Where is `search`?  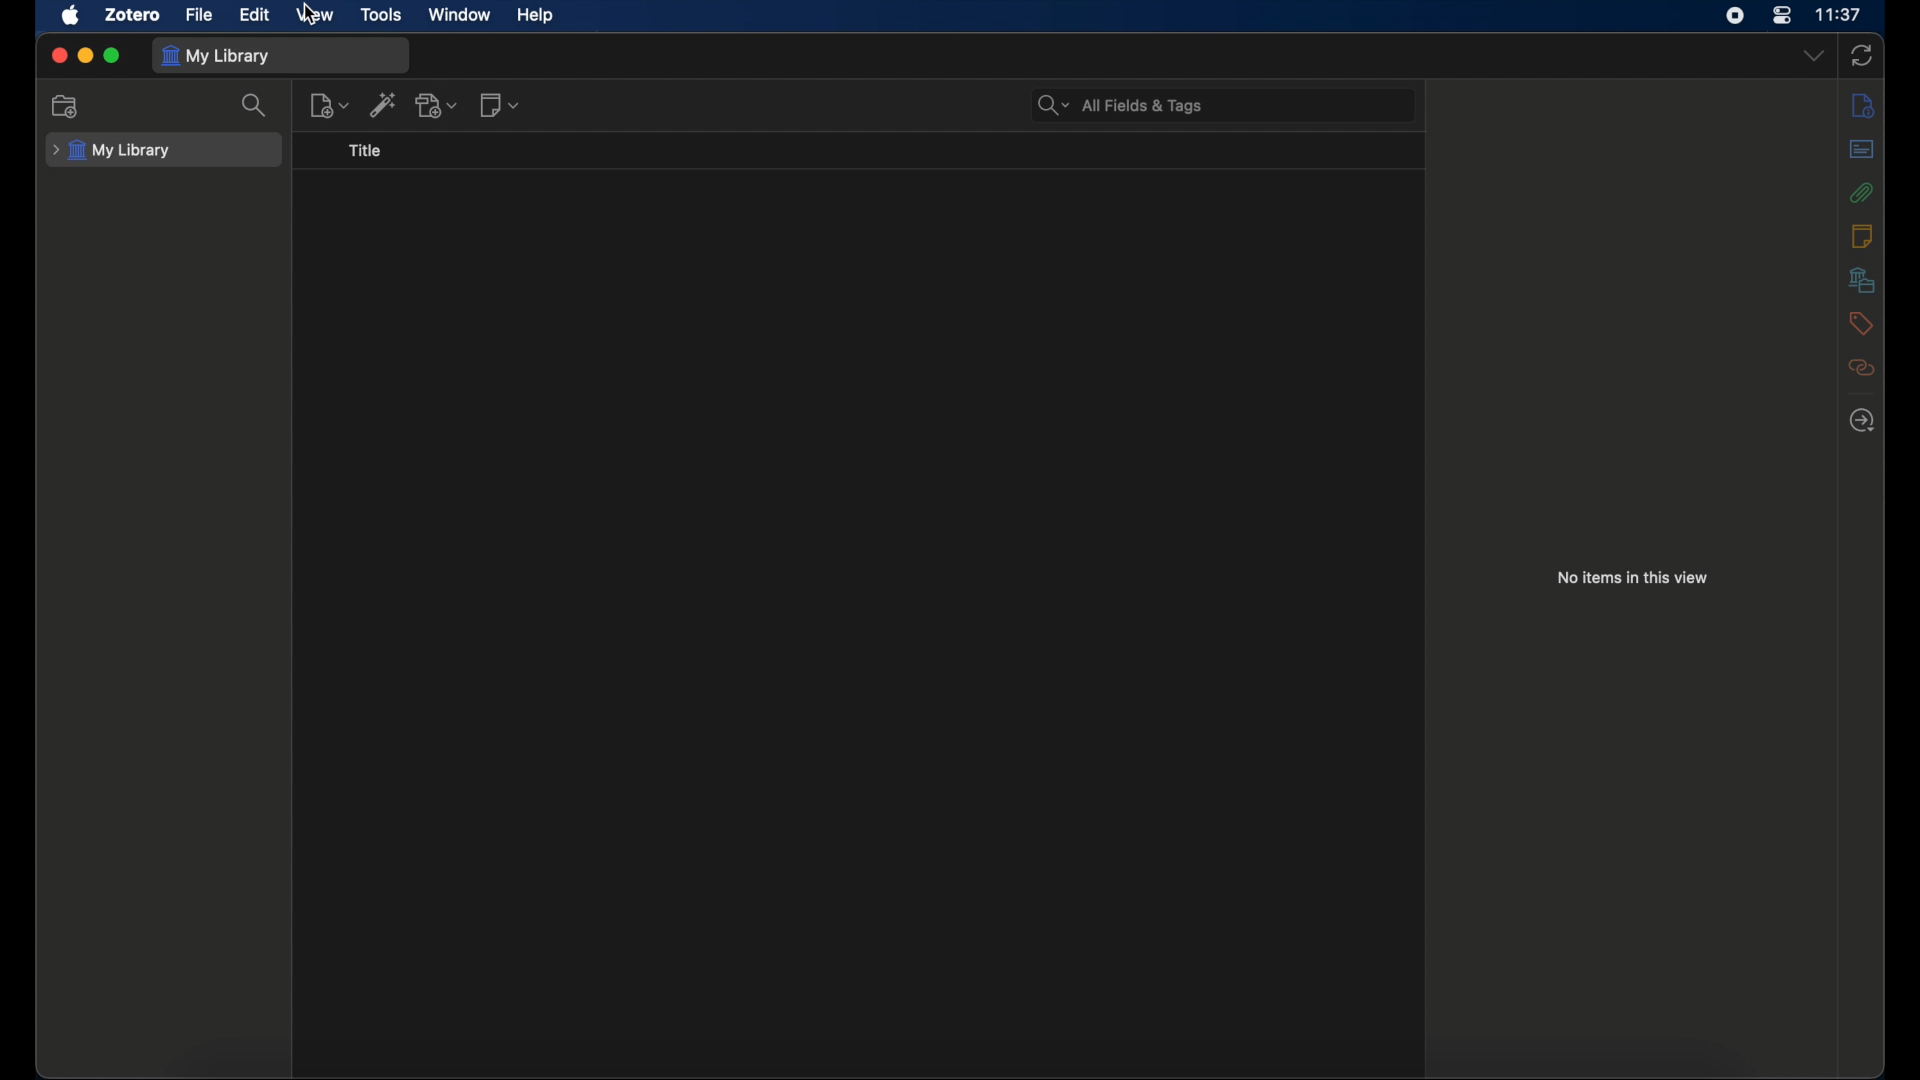
search is located at coordinates (258, 106).